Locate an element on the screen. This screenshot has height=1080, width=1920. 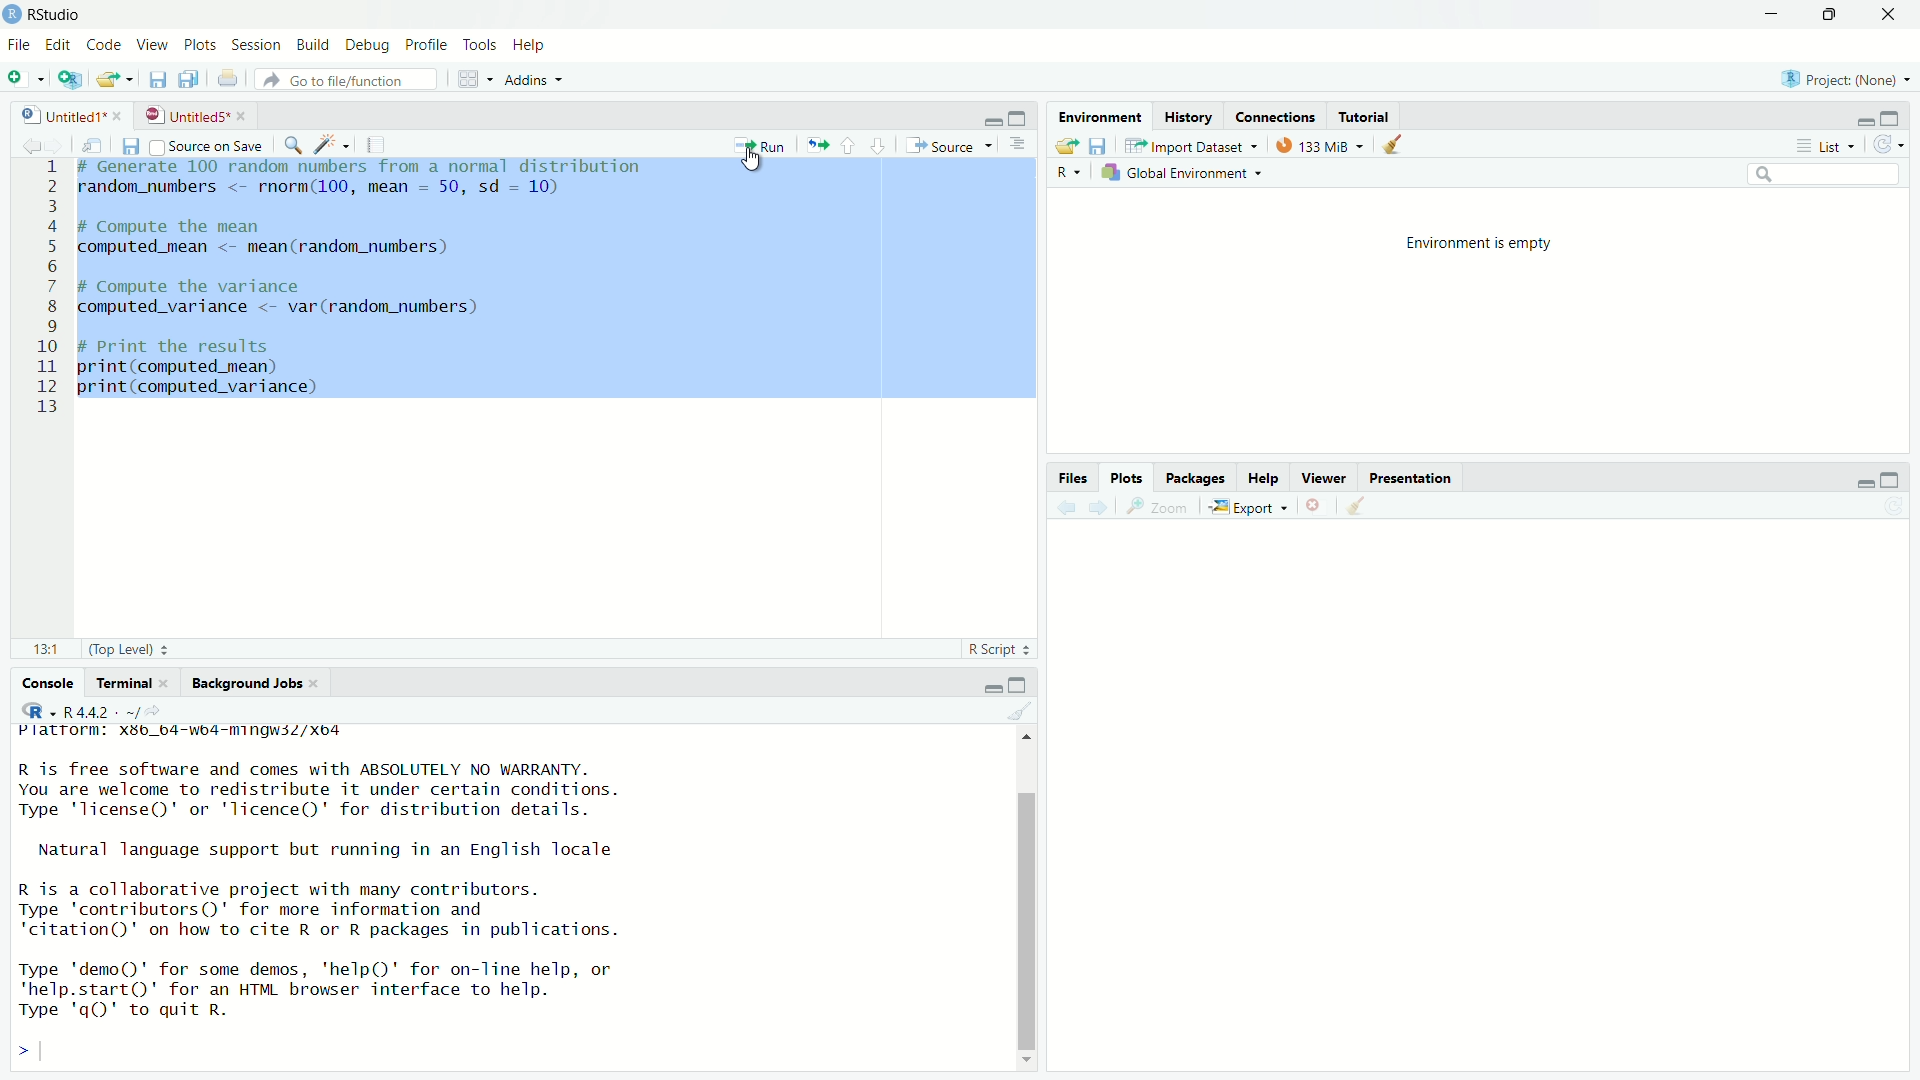
terminal is located at coordinates (119, 681).